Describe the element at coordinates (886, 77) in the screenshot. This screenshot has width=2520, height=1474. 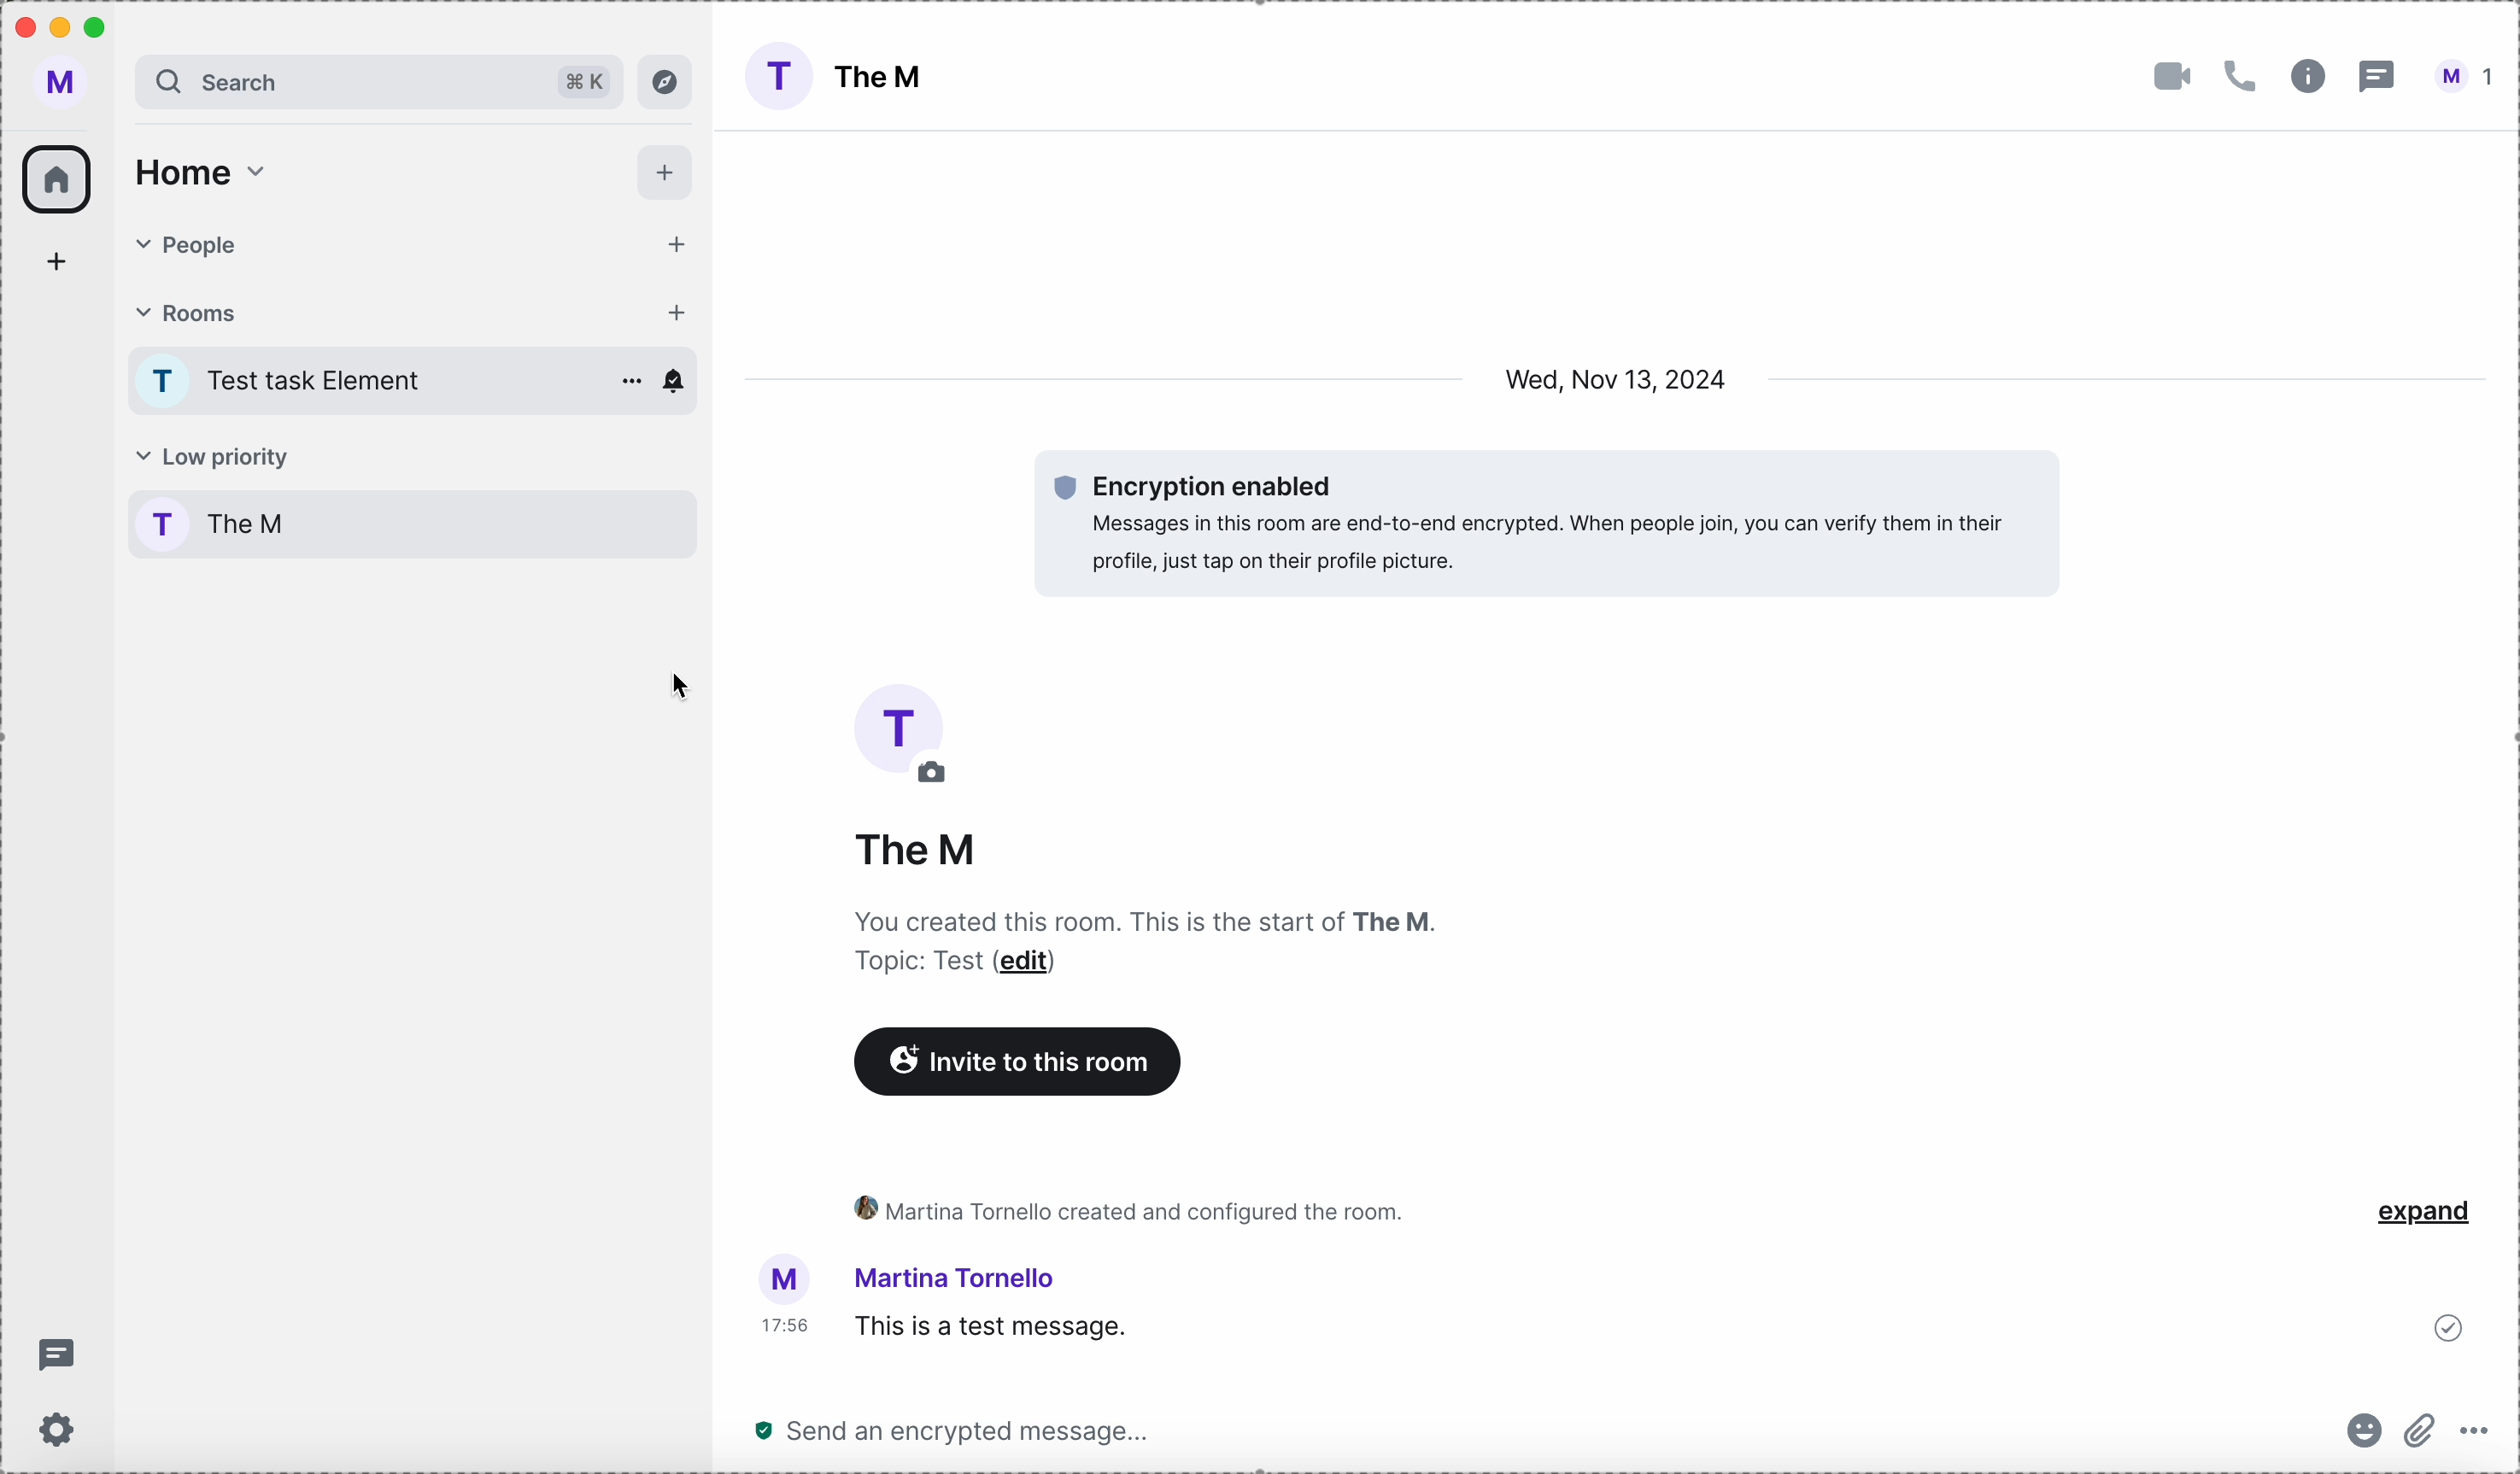
I see `The M` at that location.